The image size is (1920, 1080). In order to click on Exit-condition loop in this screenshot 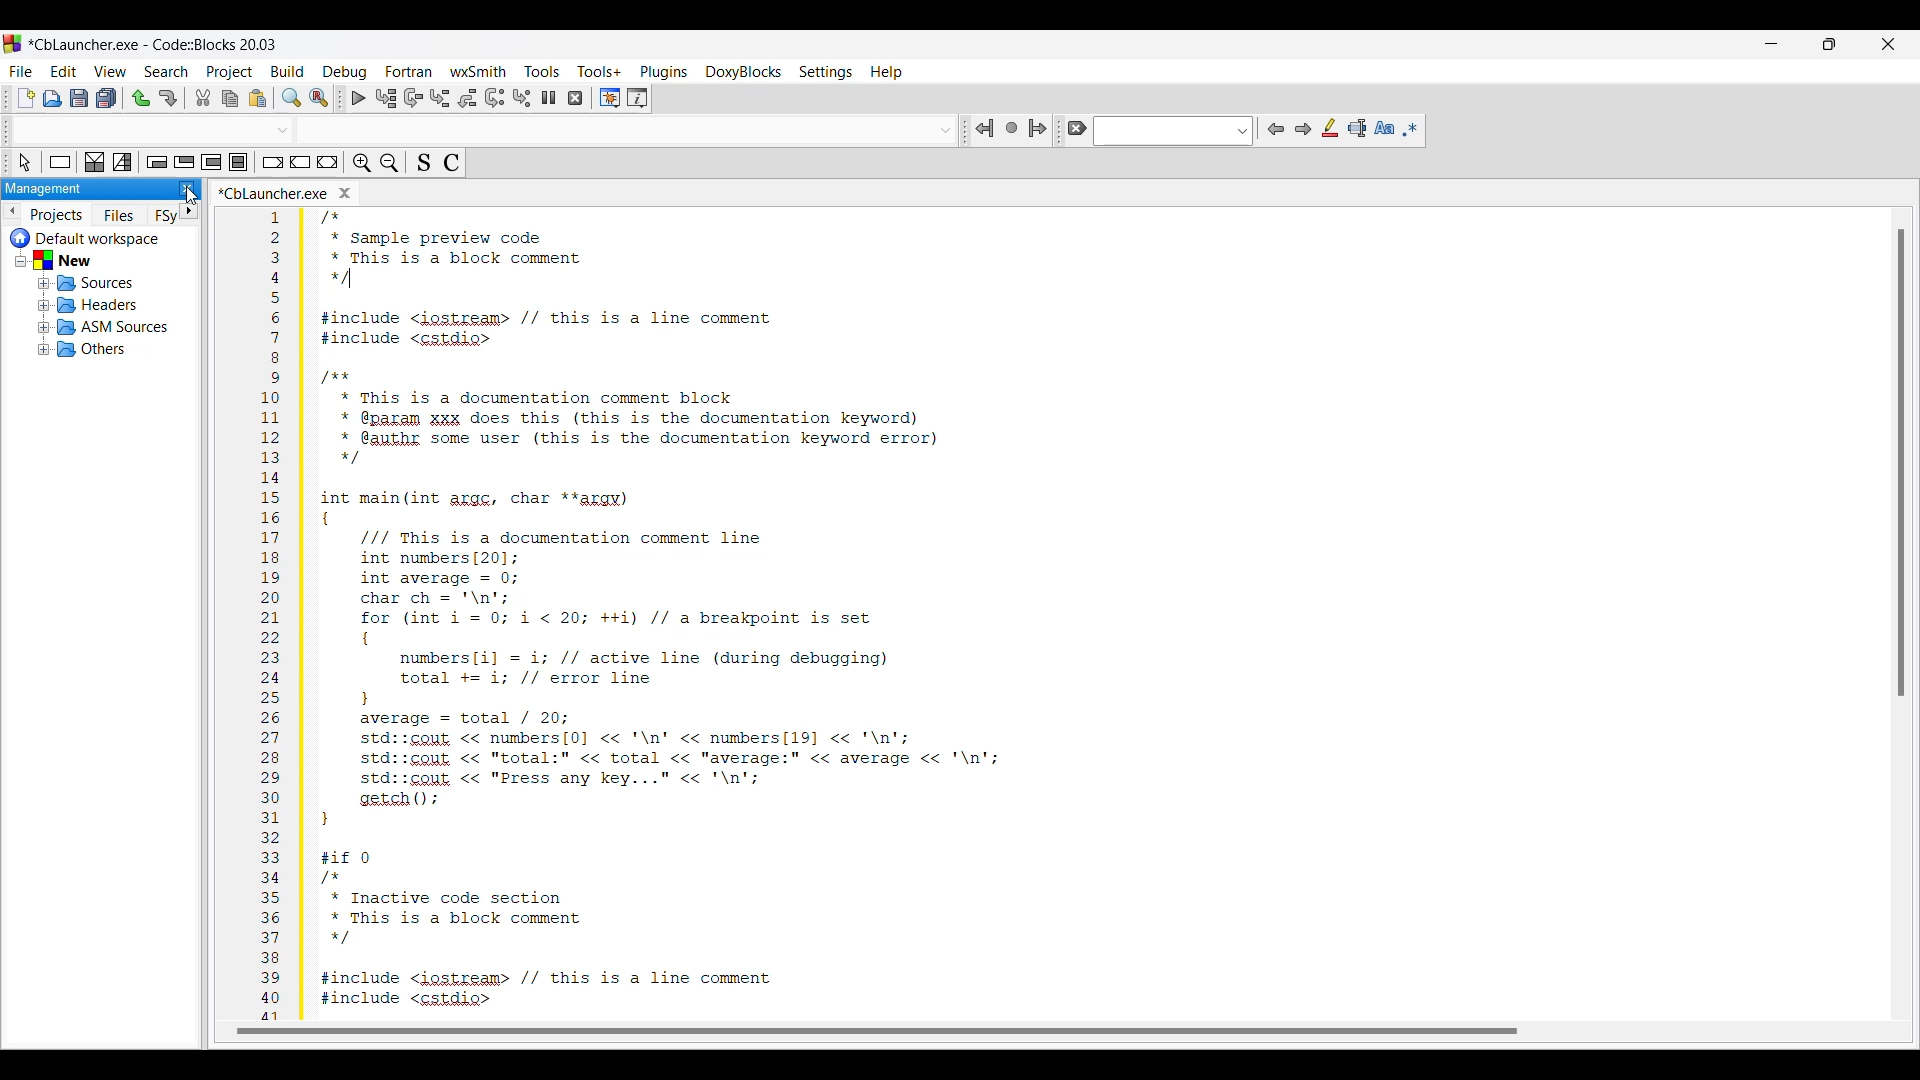, I will do `click(184, 162)`.